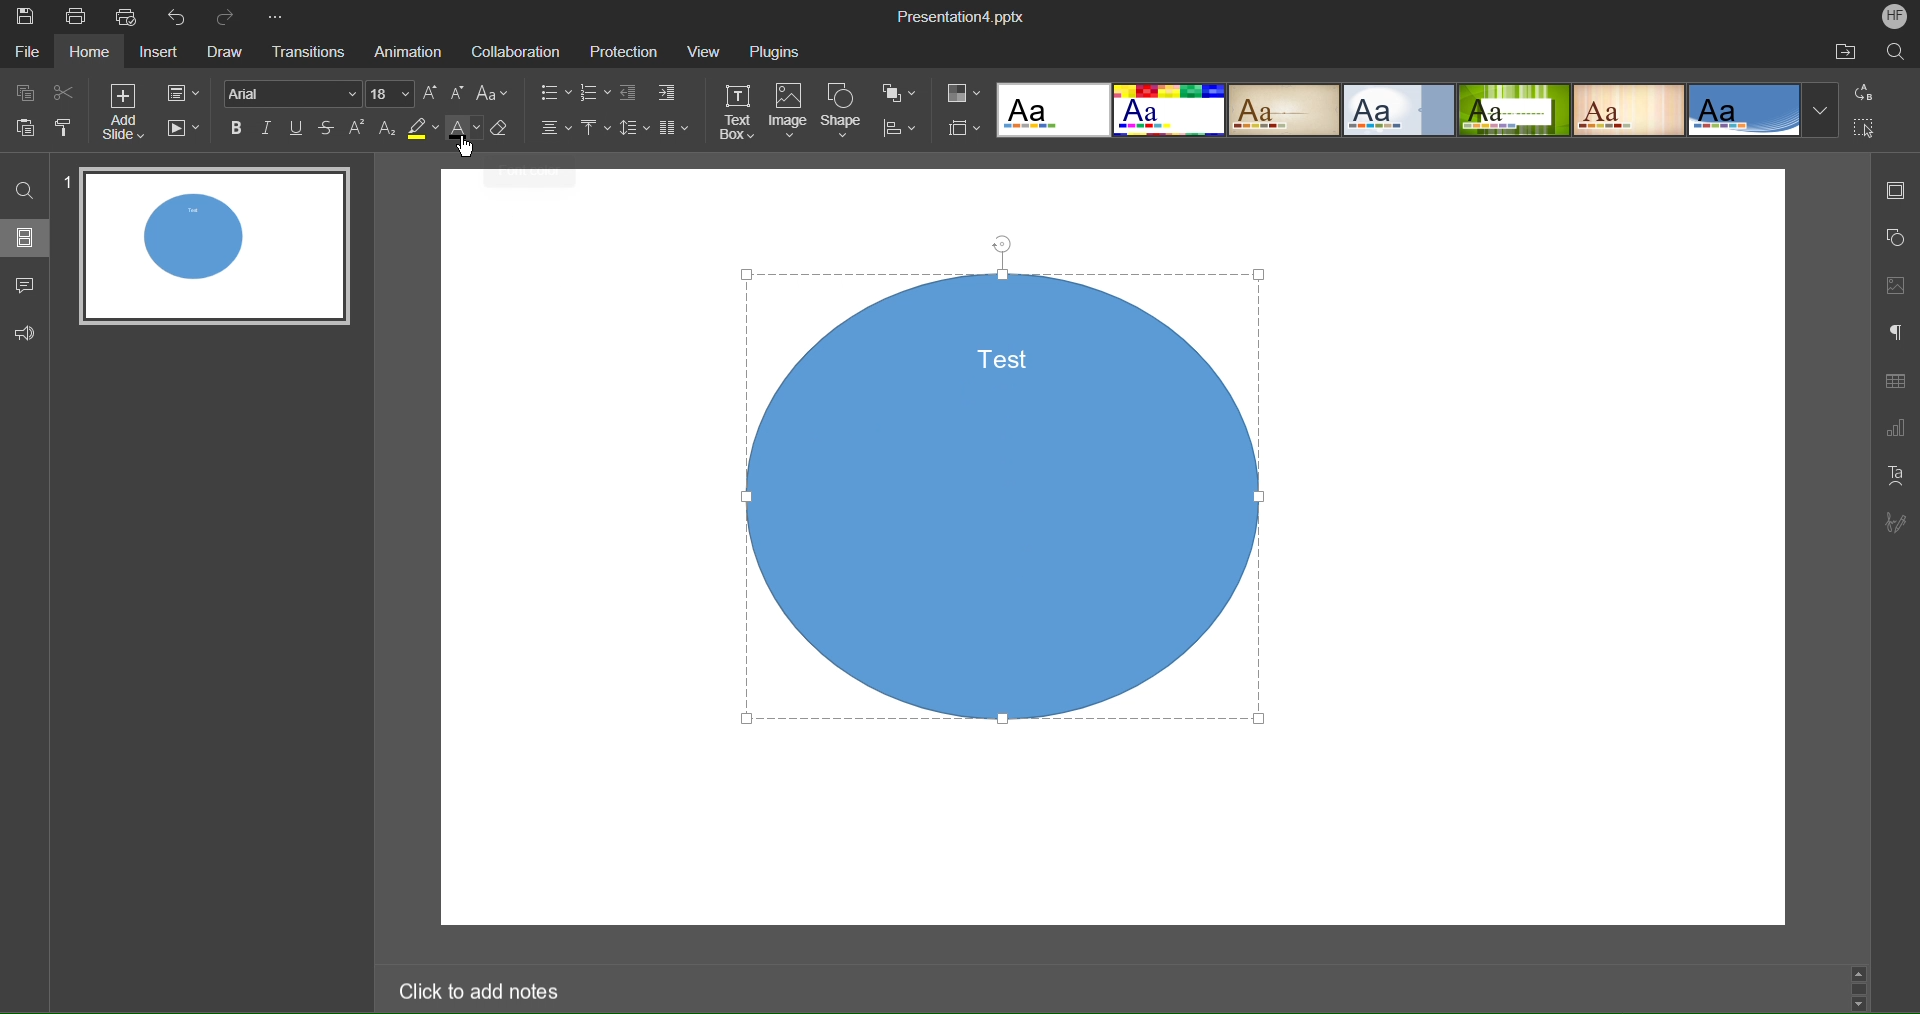 Image resolution: width=1920 pixels, height=1014 pixels. I want to click on Text Box, so click(742, 112).